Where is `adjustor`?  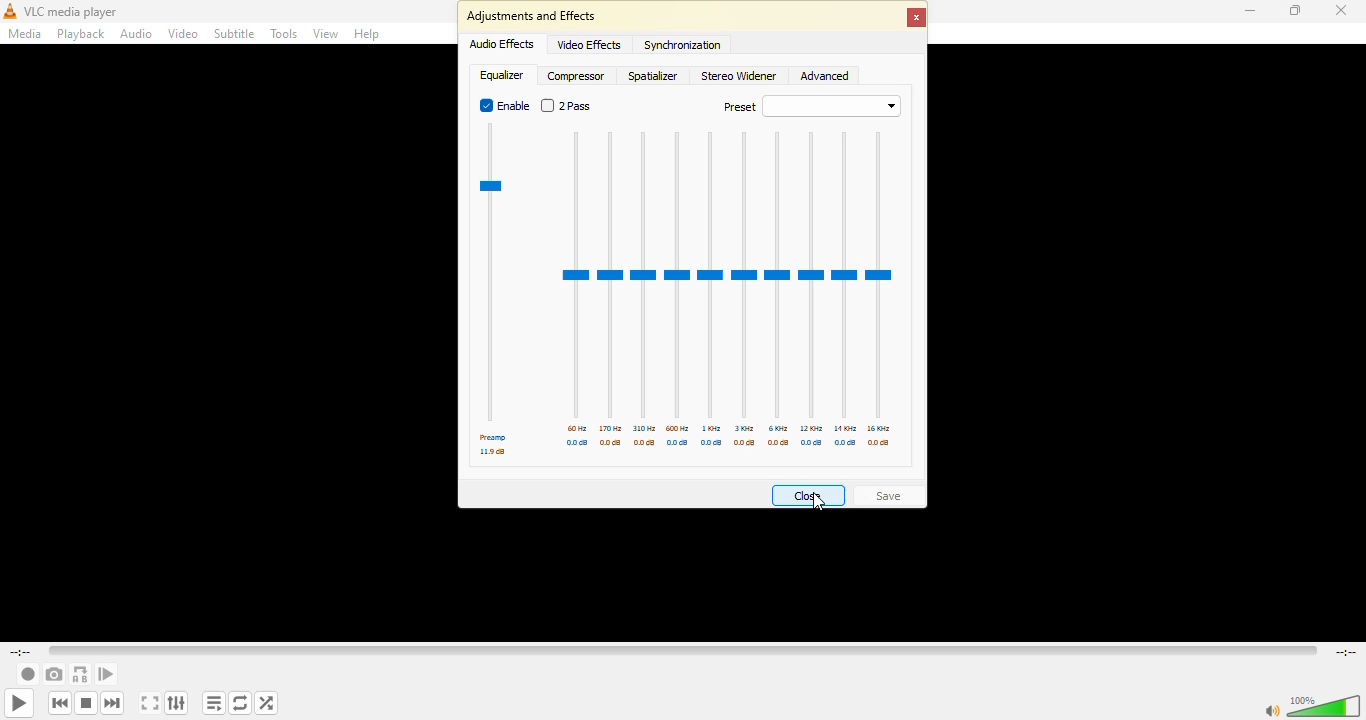 adjustor is located at coordinates (644, 275).